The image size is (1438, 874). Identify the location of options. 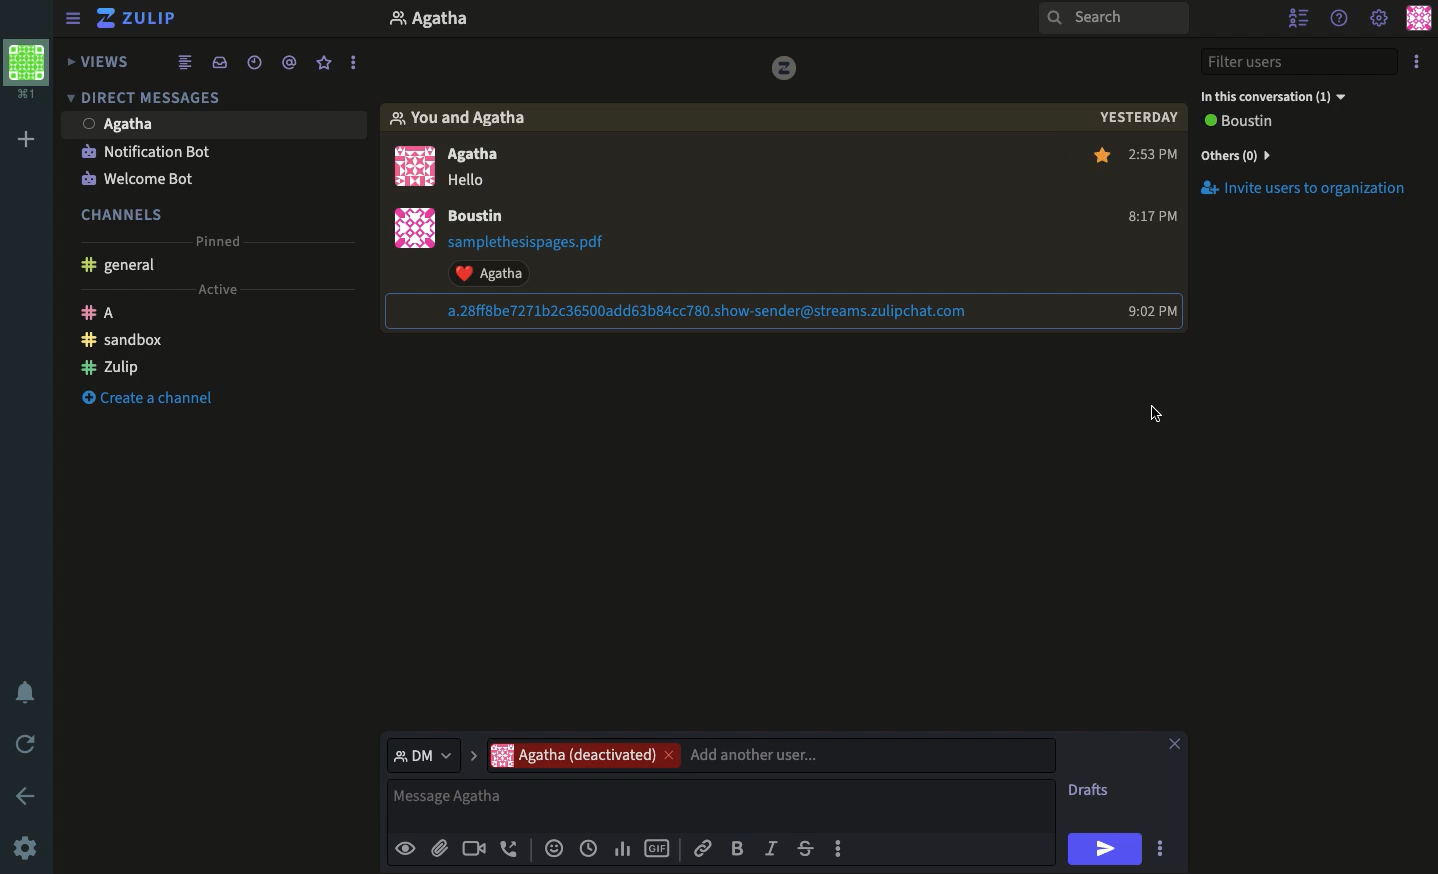
(839, 849).